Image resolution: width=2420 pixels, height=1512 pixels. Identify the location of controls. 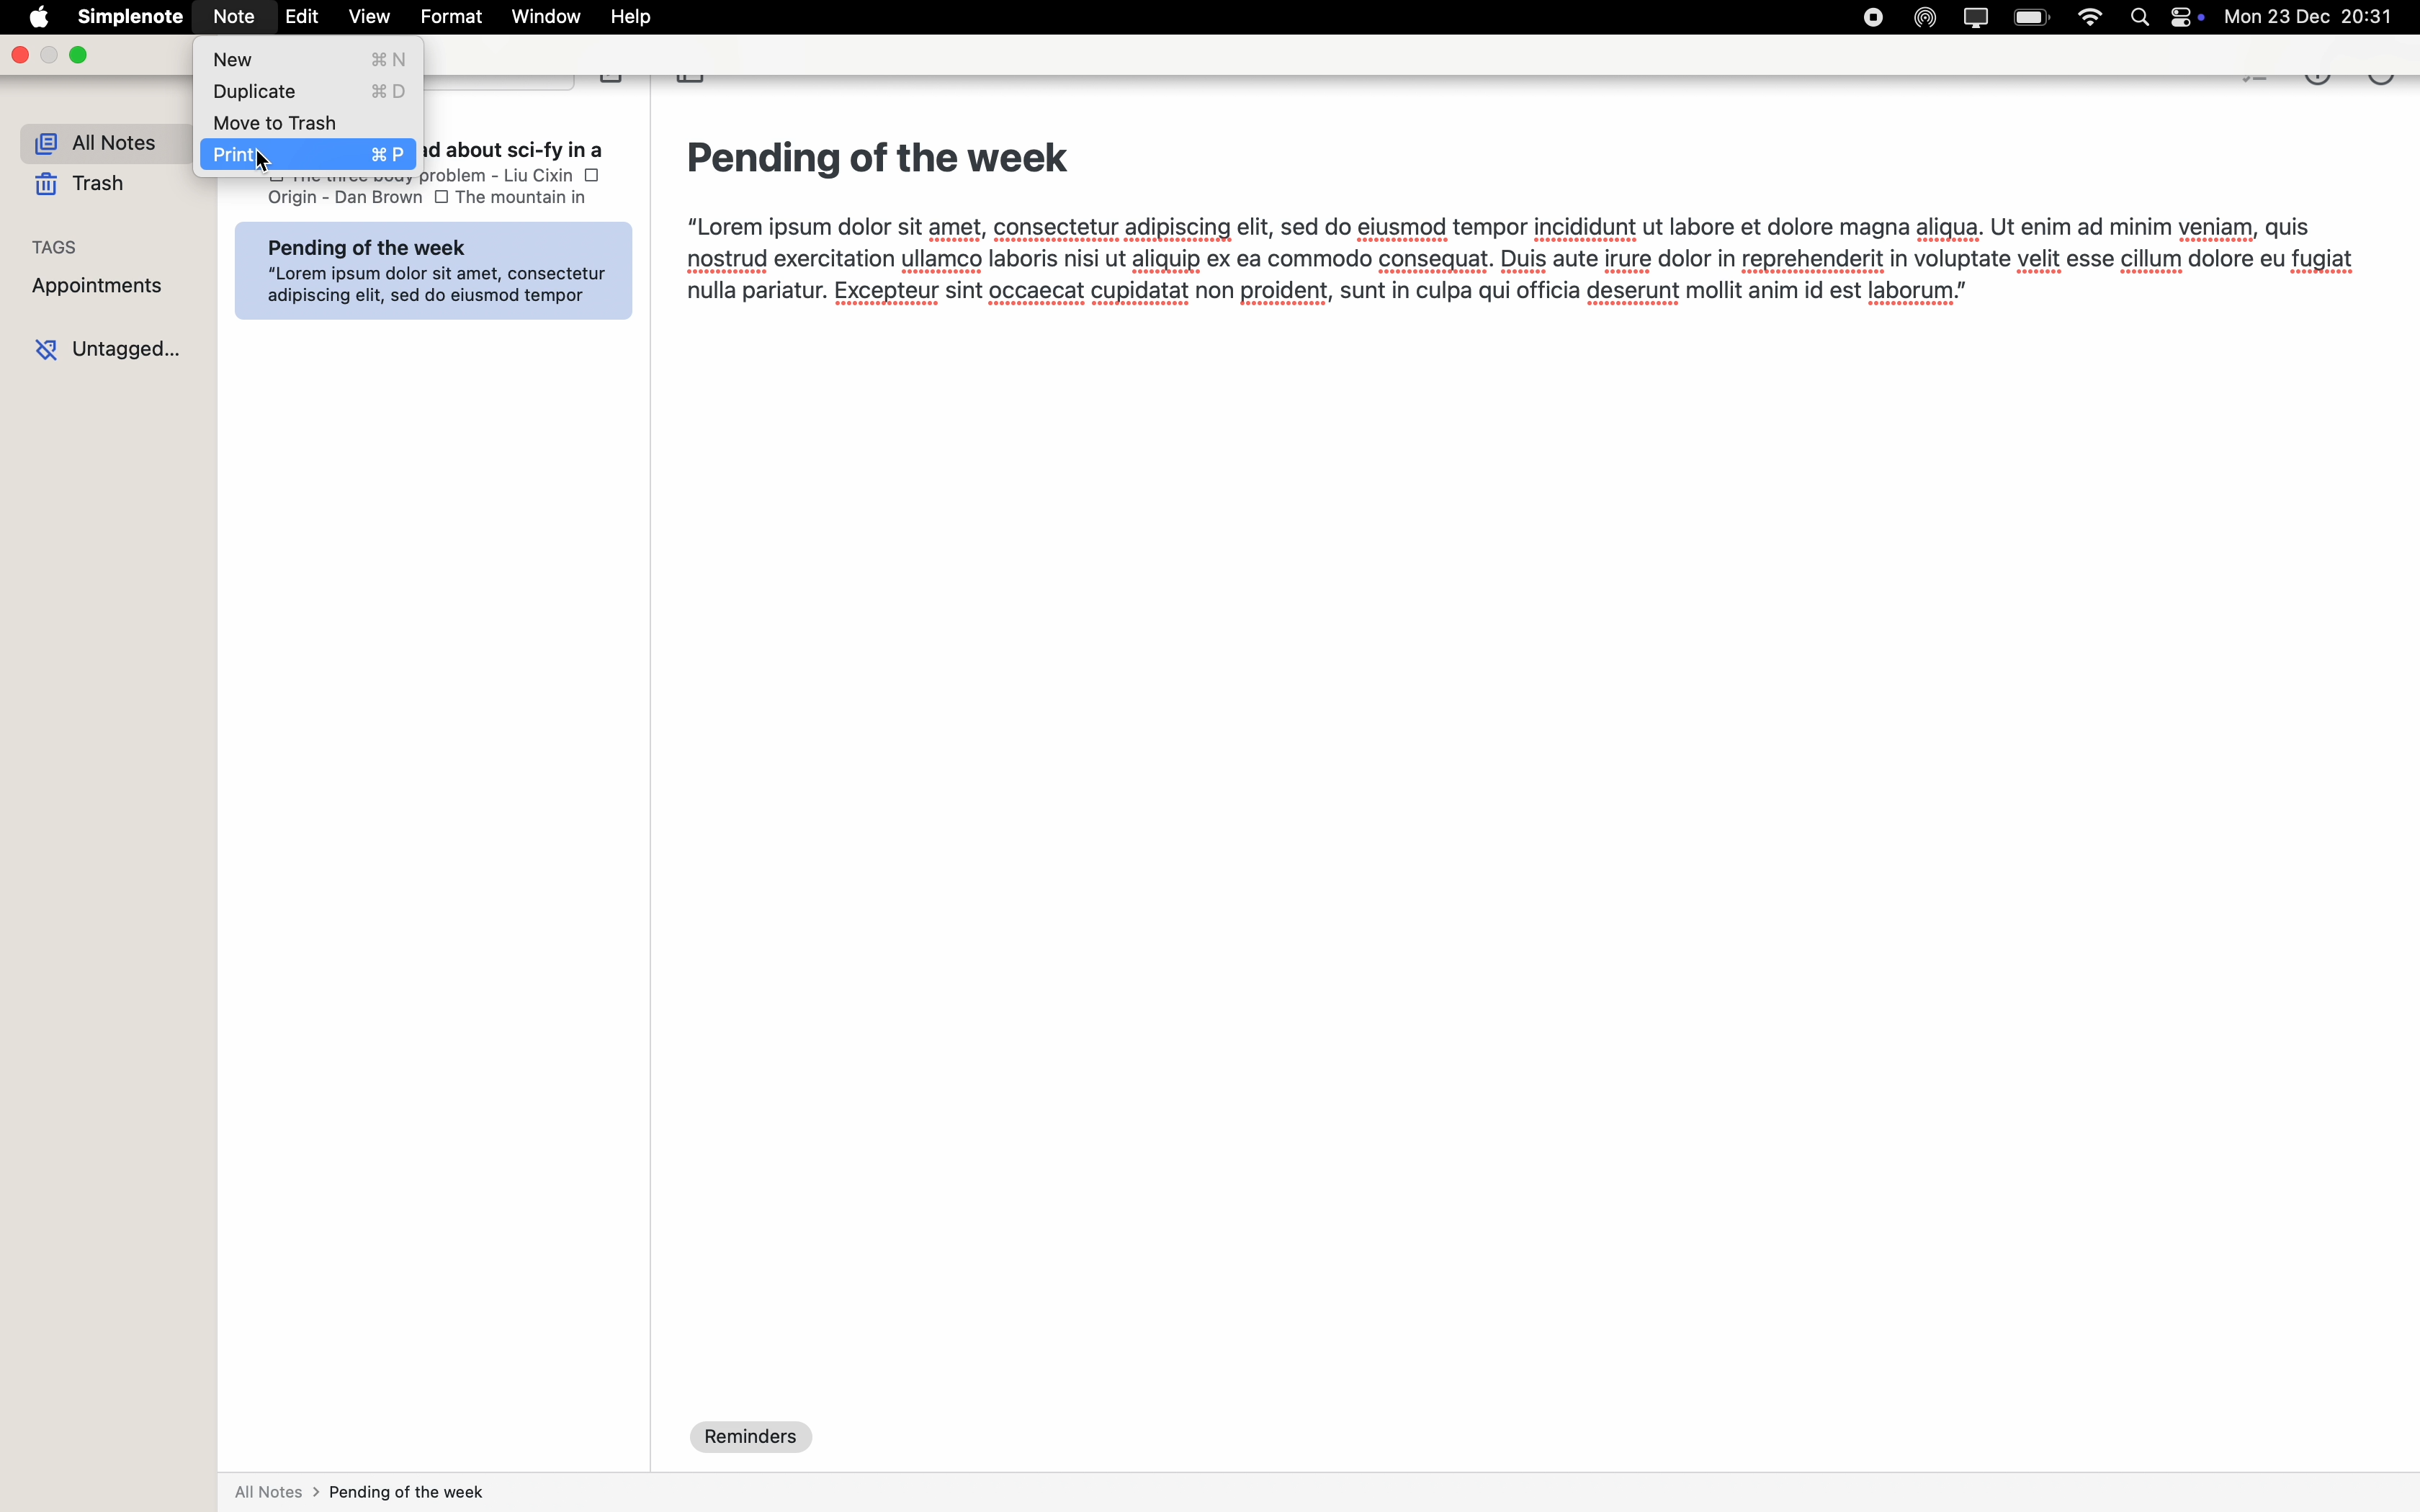
(2187, 16).